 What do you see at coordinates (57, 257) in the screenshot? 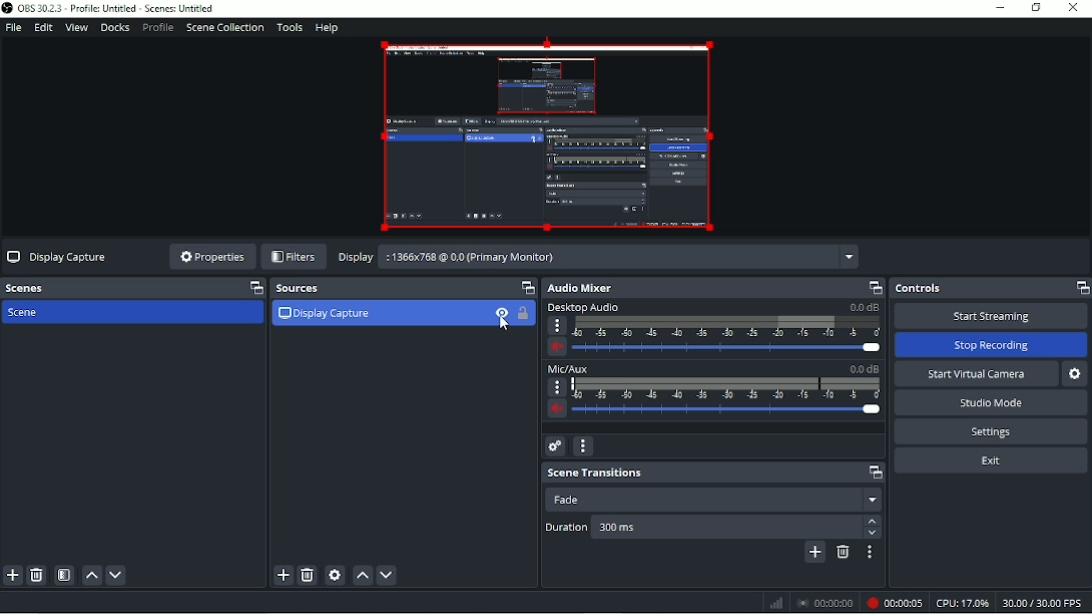
I see `Display Capture` at bounding box center [57, 257].